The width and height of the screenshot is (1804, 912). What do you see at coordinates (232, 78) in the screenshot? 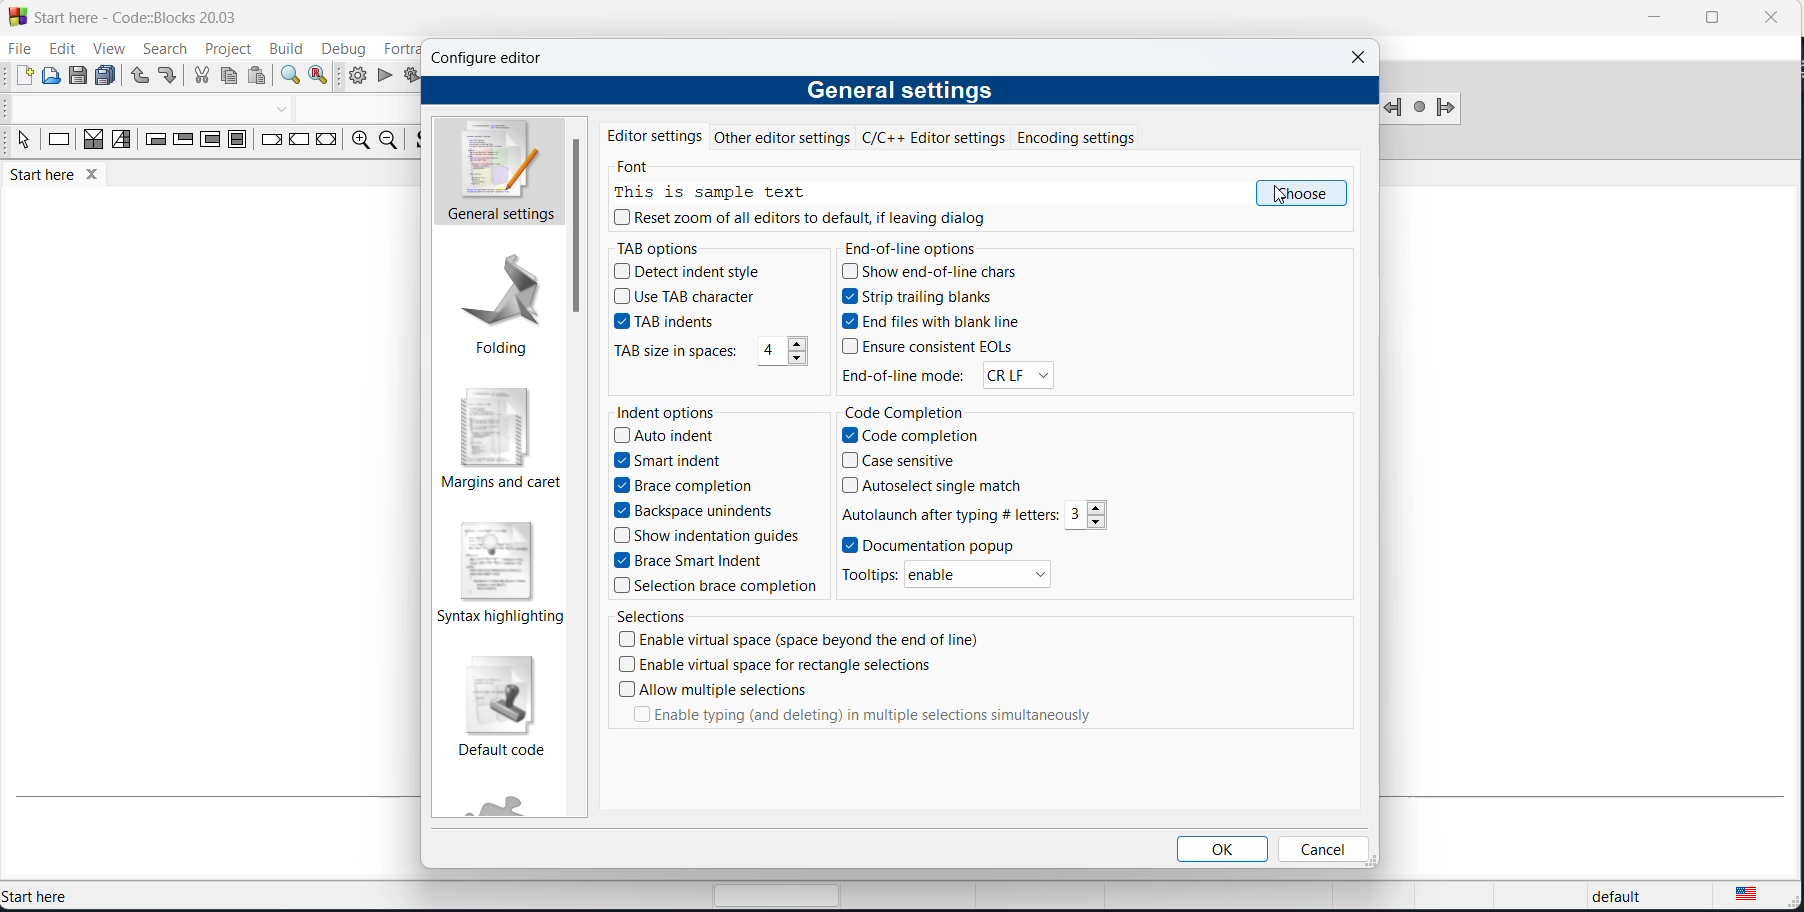
I see `copy` at bounding box center [232, 78].